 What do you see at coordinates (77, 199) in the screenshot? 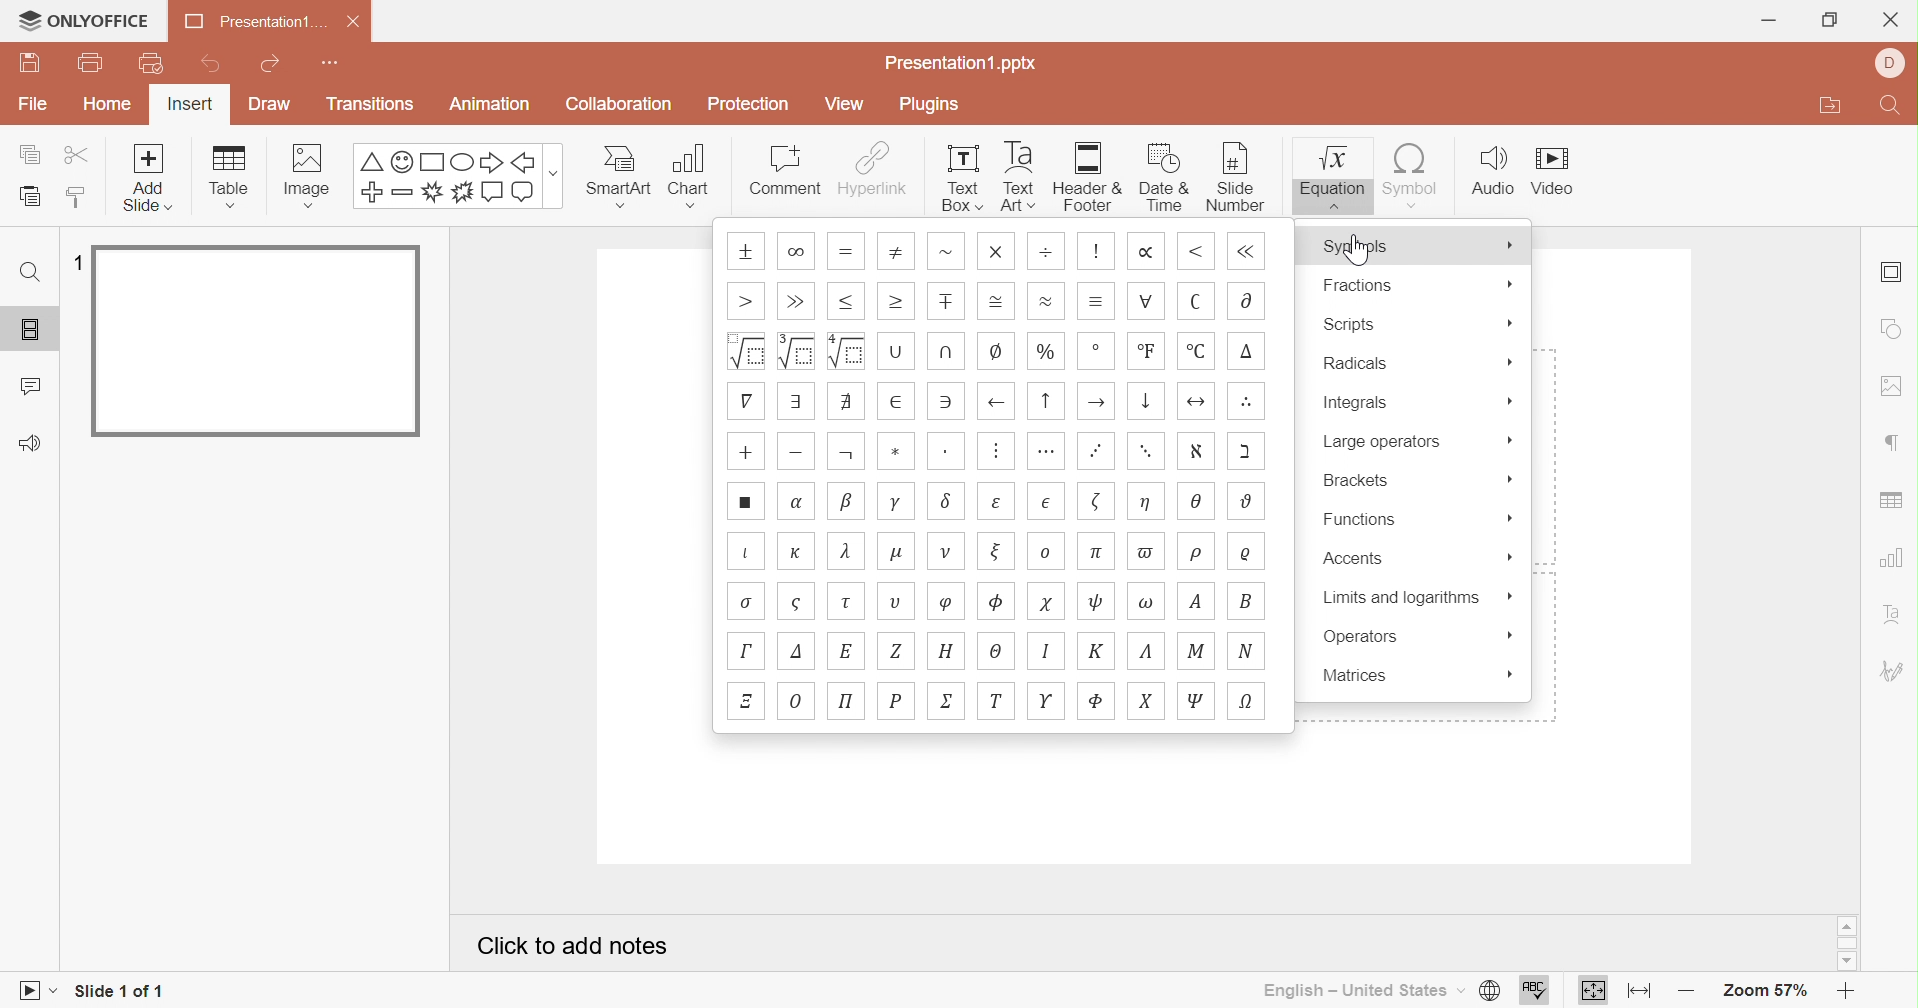
I see `Copy style` at bounding box center [77, 199].